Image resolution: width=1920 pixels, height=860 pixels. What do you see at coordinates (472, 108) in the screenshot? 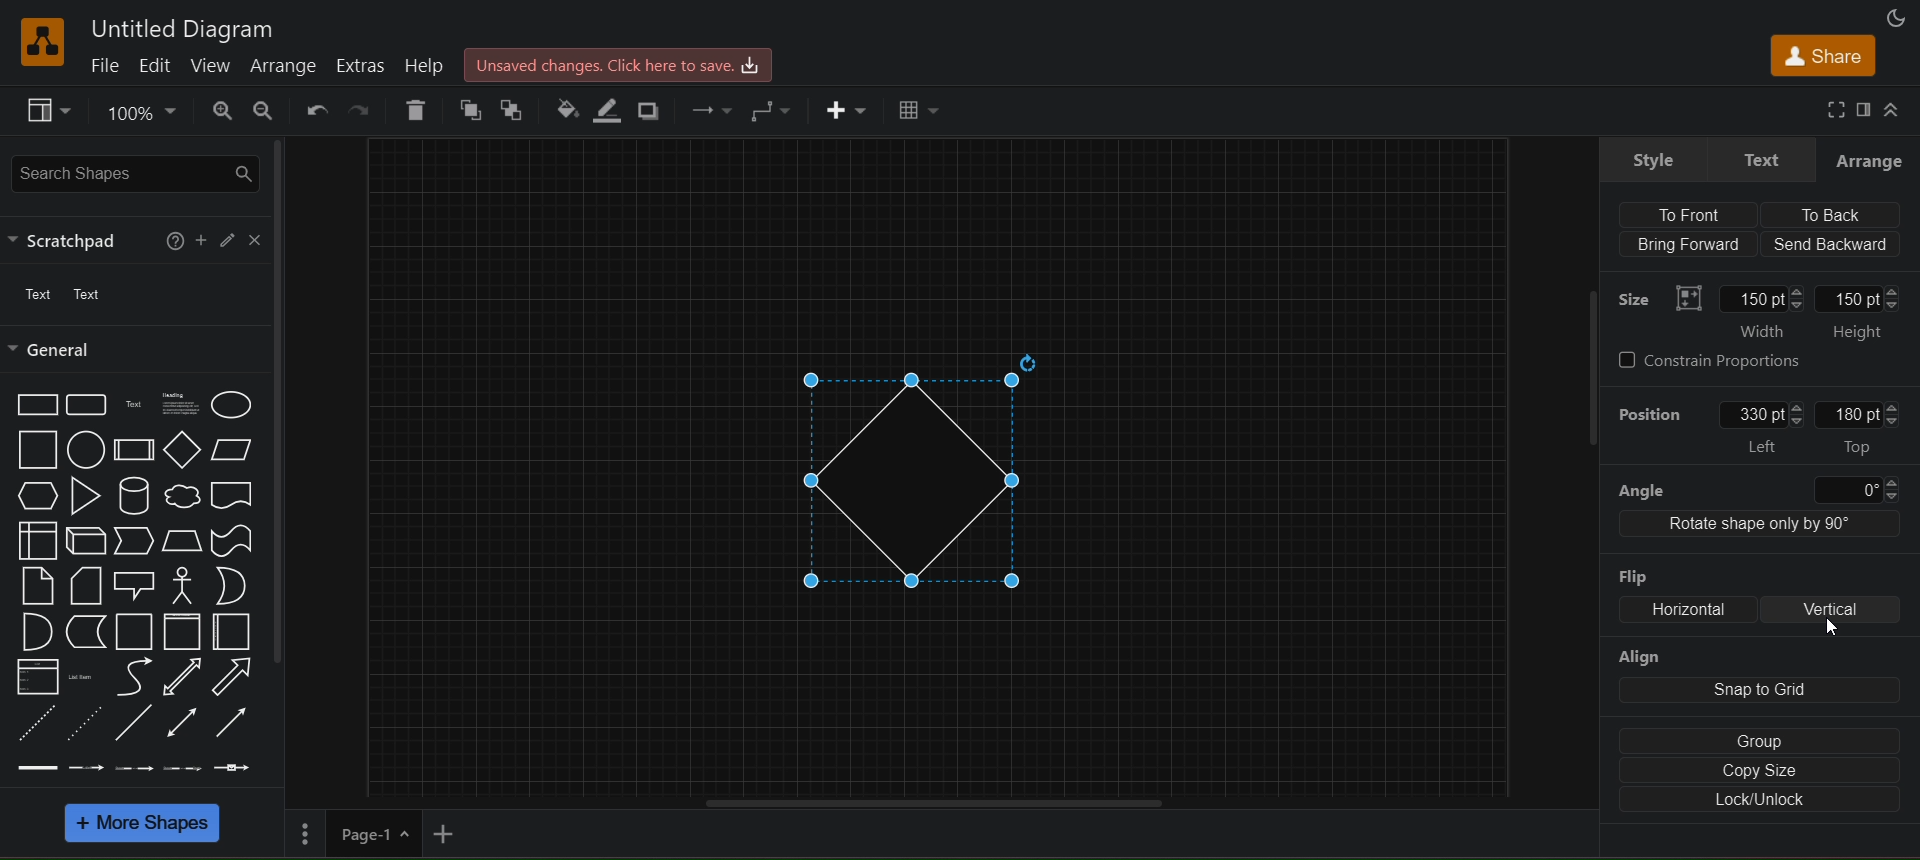
I see `to front` at bounding box center [472, 108].